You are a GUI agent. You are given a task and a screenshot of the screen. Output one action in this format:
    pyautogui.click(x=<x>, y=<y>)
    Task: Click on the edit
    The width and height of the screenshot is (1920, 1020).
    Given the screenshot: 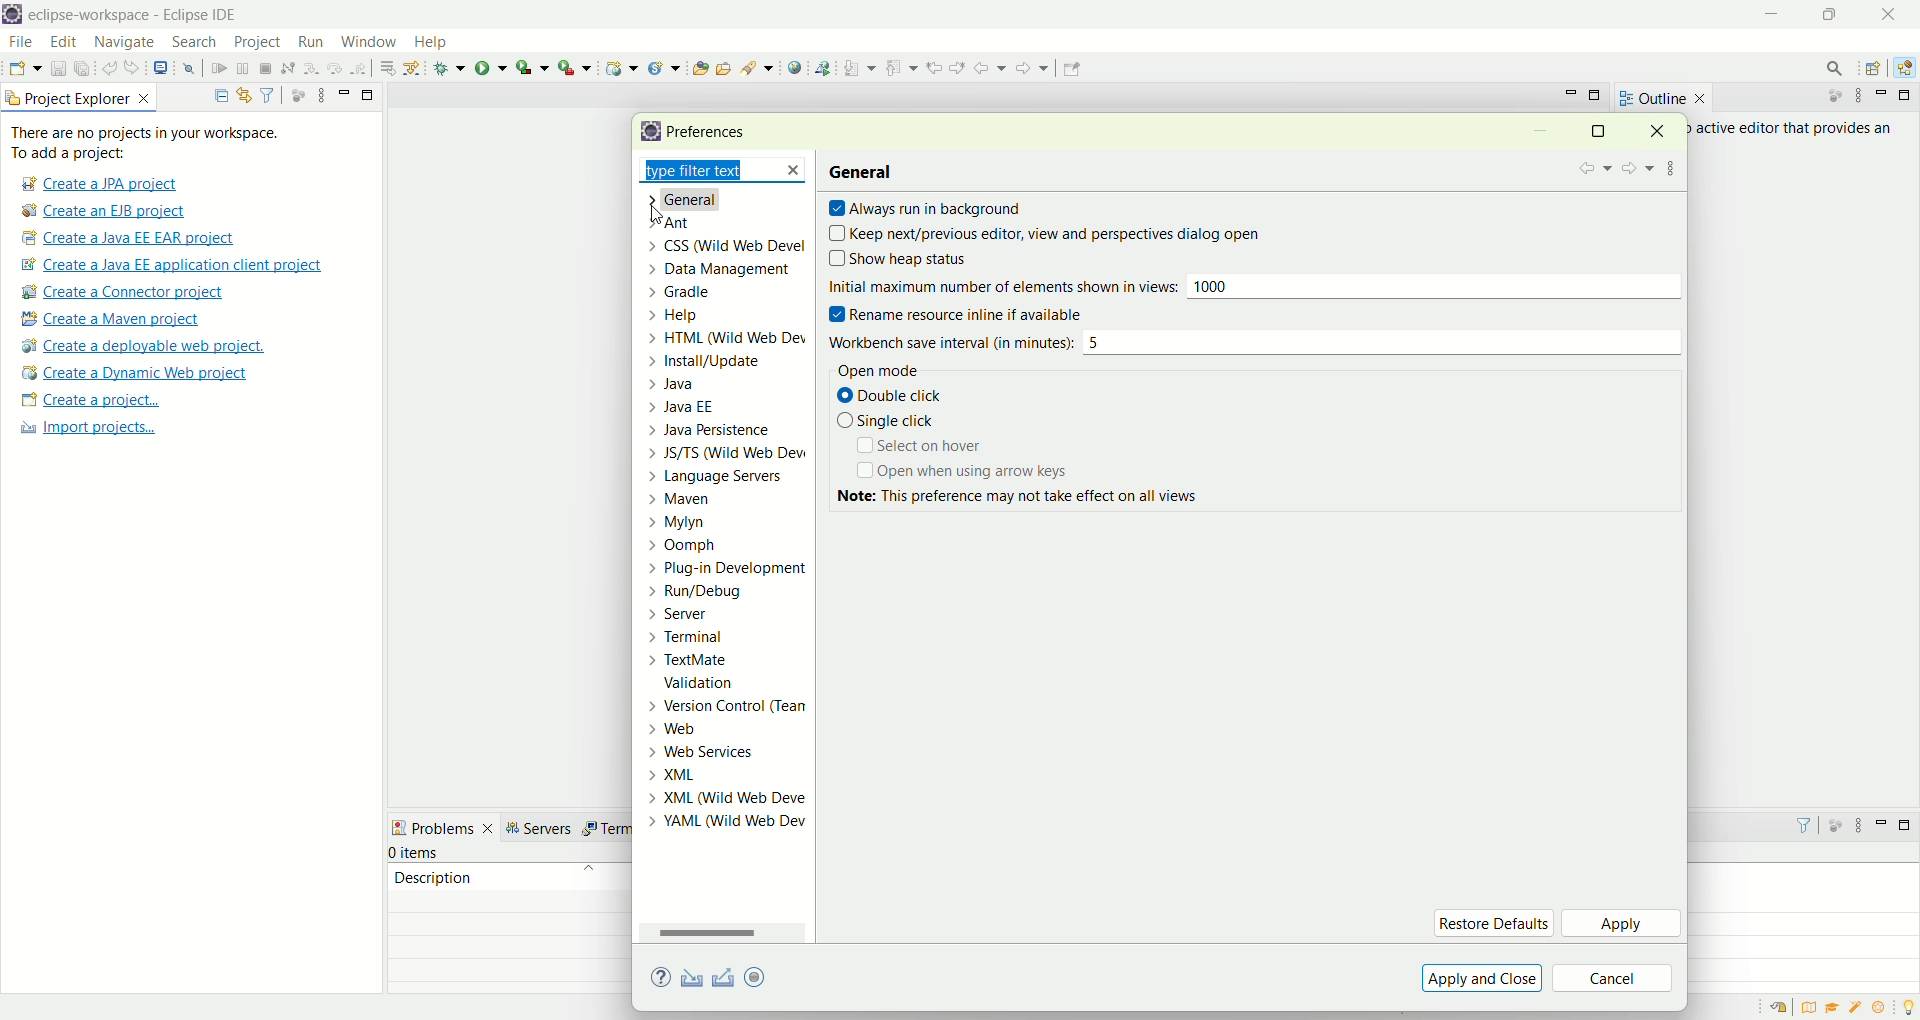 What is the action you would take?
    pyautogui.click(x=61, y=43)
    